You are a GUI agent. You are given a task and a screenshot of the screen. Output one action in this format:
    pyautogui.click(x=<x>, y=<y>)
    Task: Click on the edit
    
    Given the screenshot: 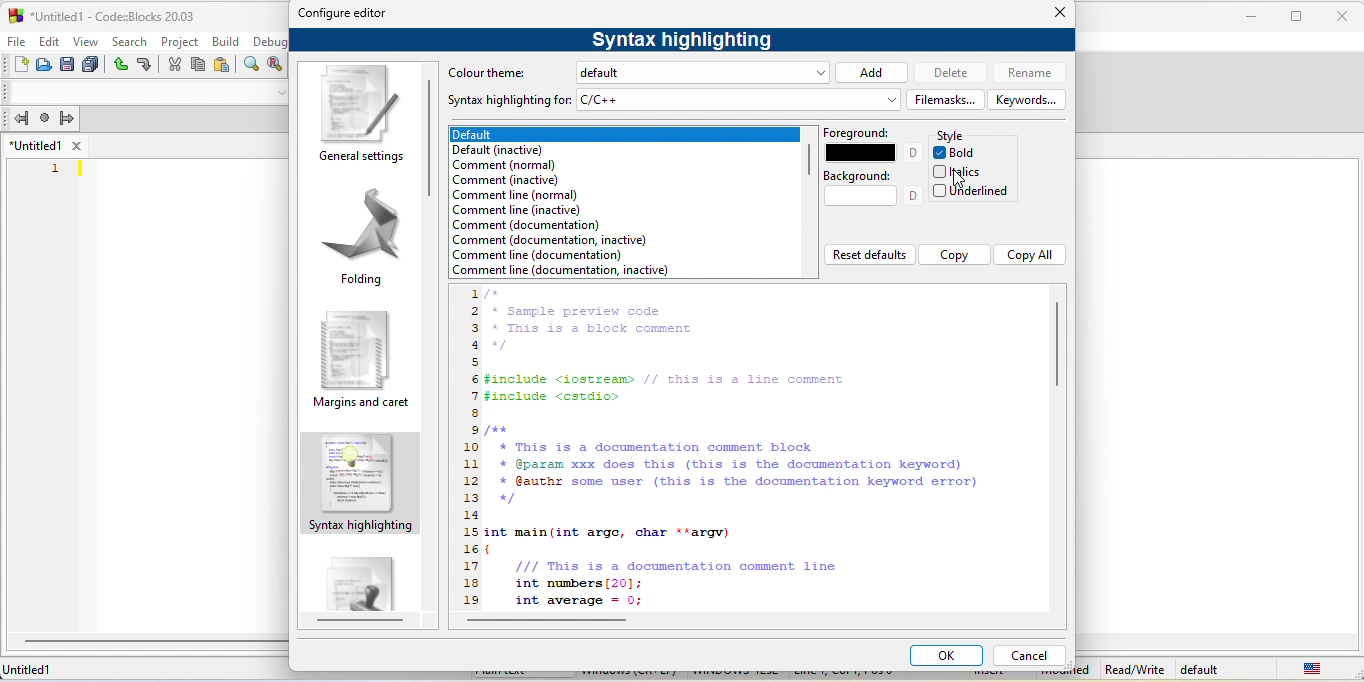 What is the action you would take?
    pyautogui.click(x=47, y=41)
    